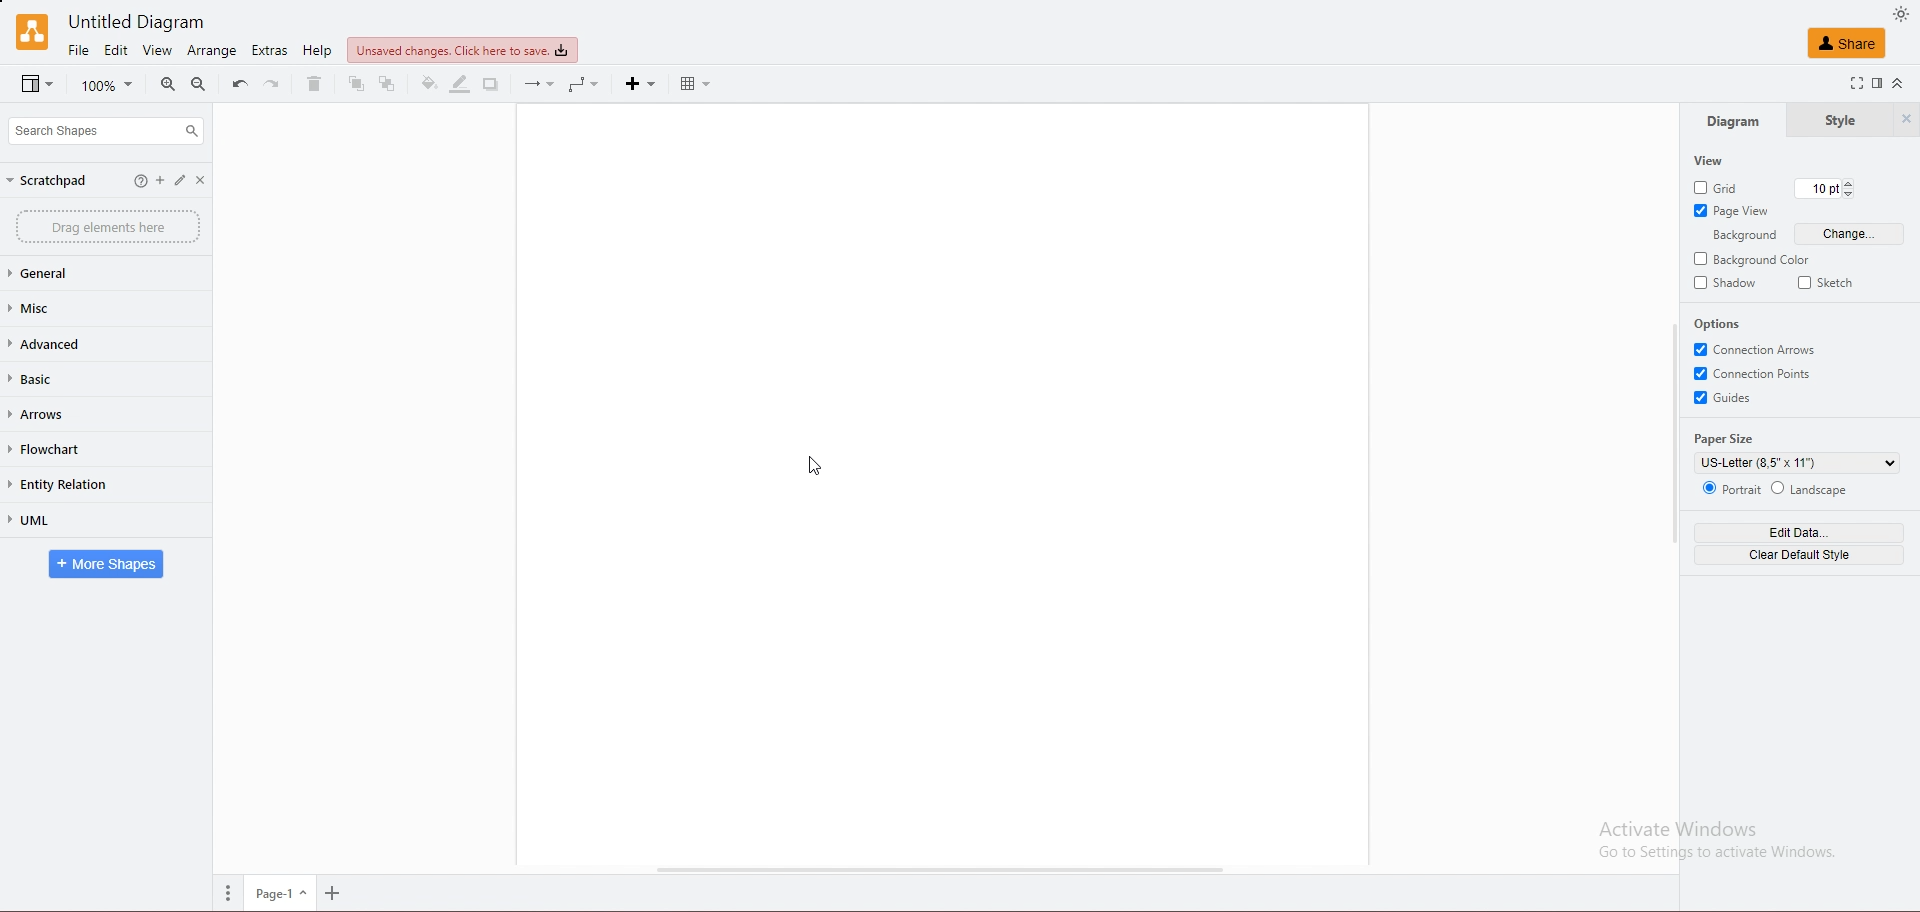  What do you see at coordinates (59, 308) in the screenshot?
I see `misc` at bounding box center [59, 308].